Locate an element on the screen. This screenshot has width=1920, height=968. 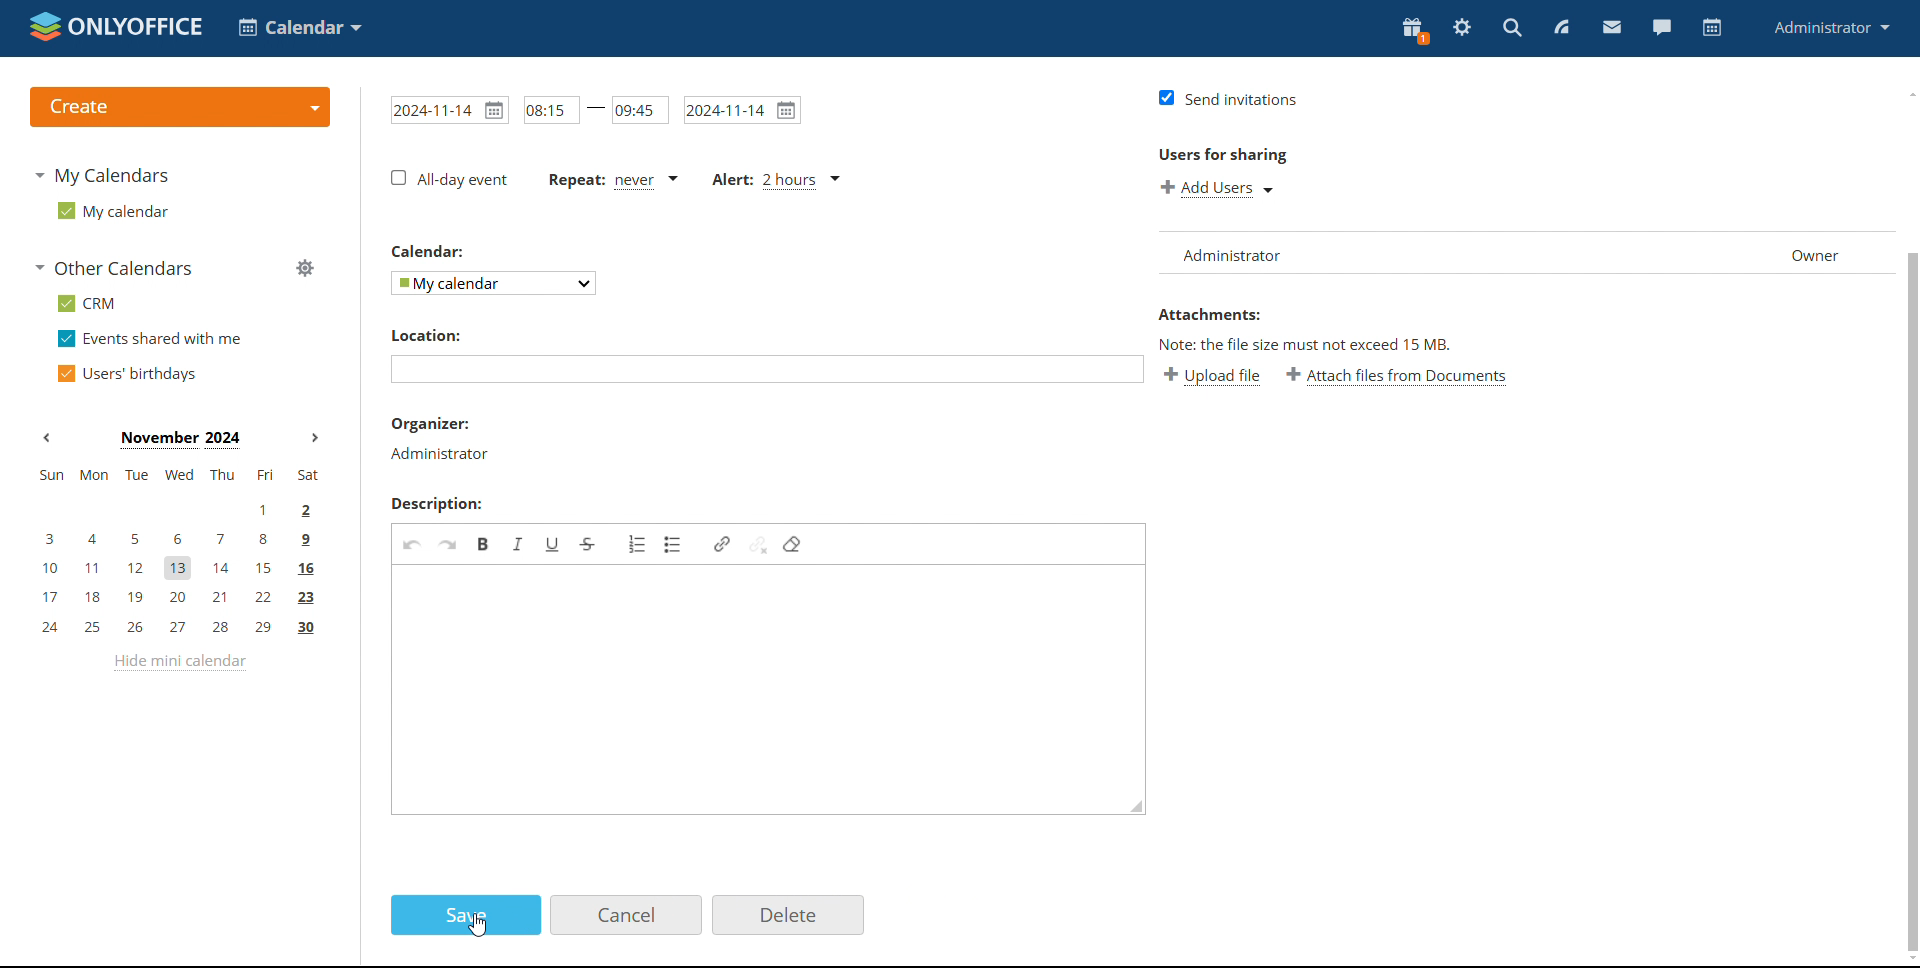
scroll up is located at coordinates (1908, 93).